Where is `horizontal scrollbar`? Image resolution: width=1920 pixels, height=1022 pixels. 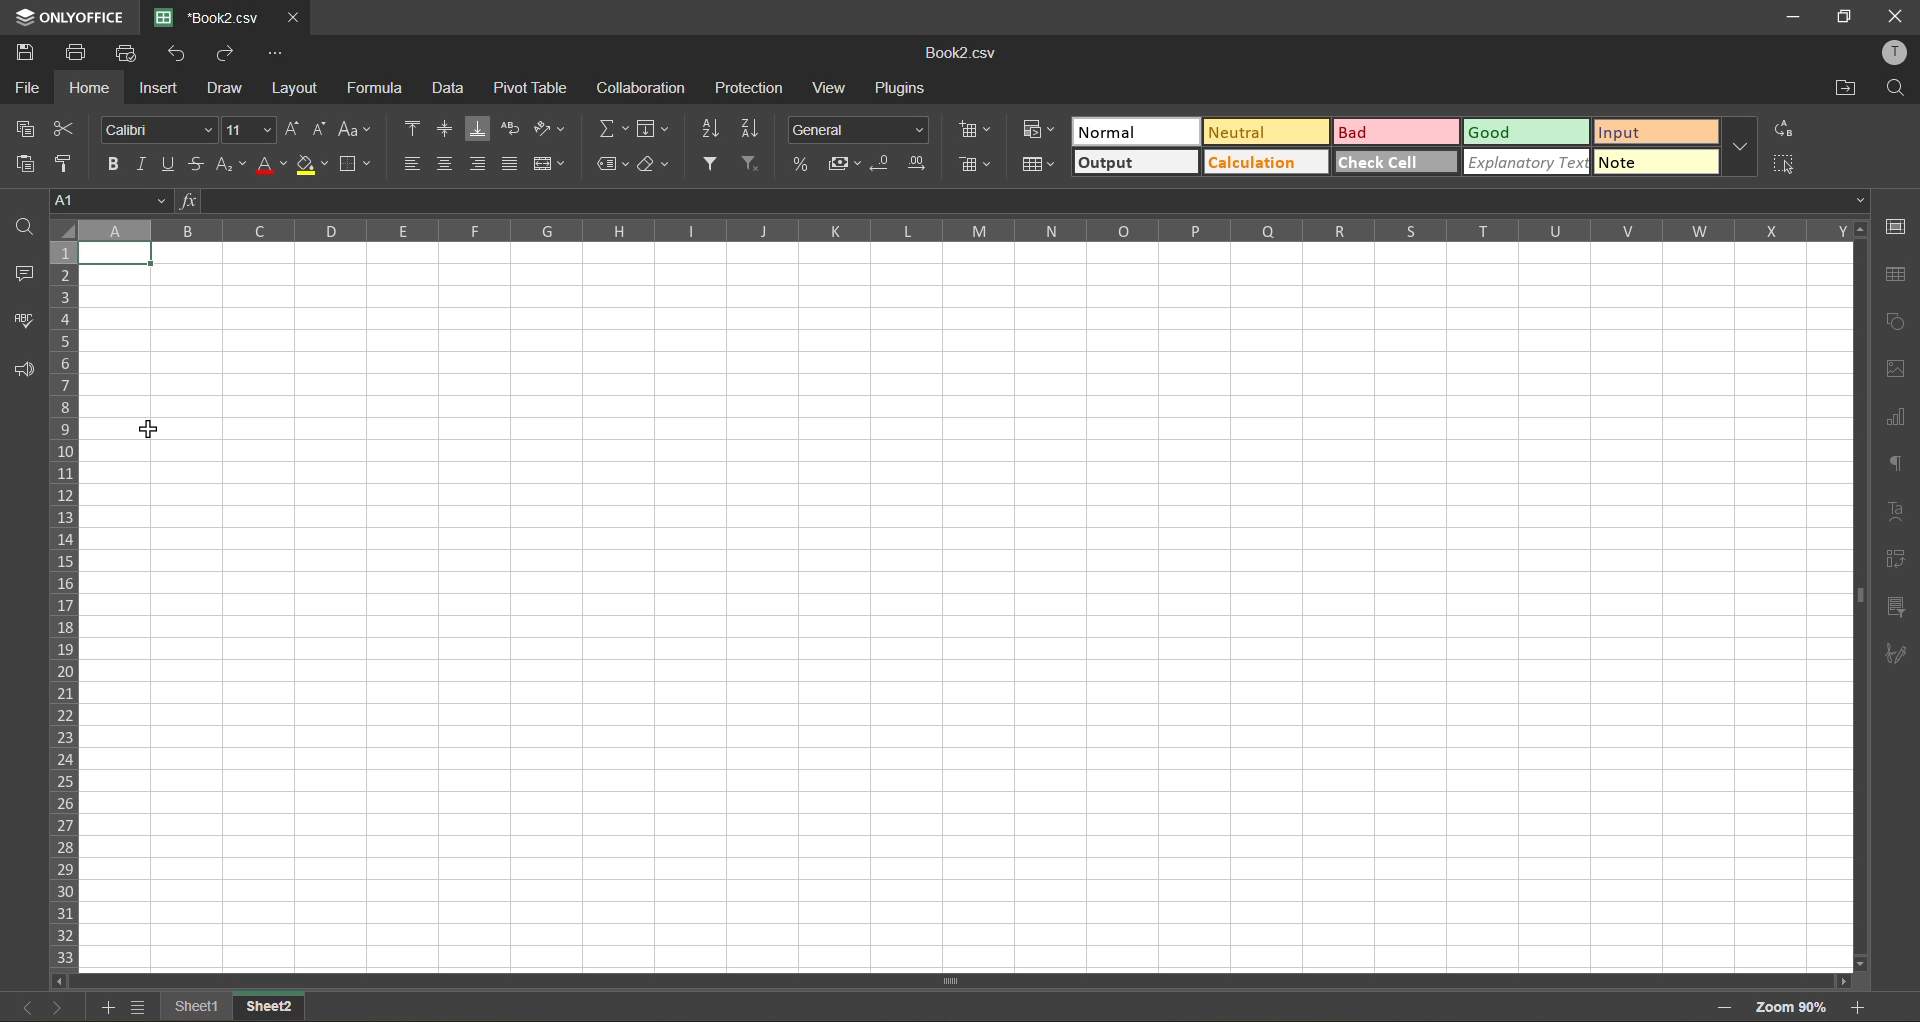
horizontal scrollbar is located at coordinates (958, 980).